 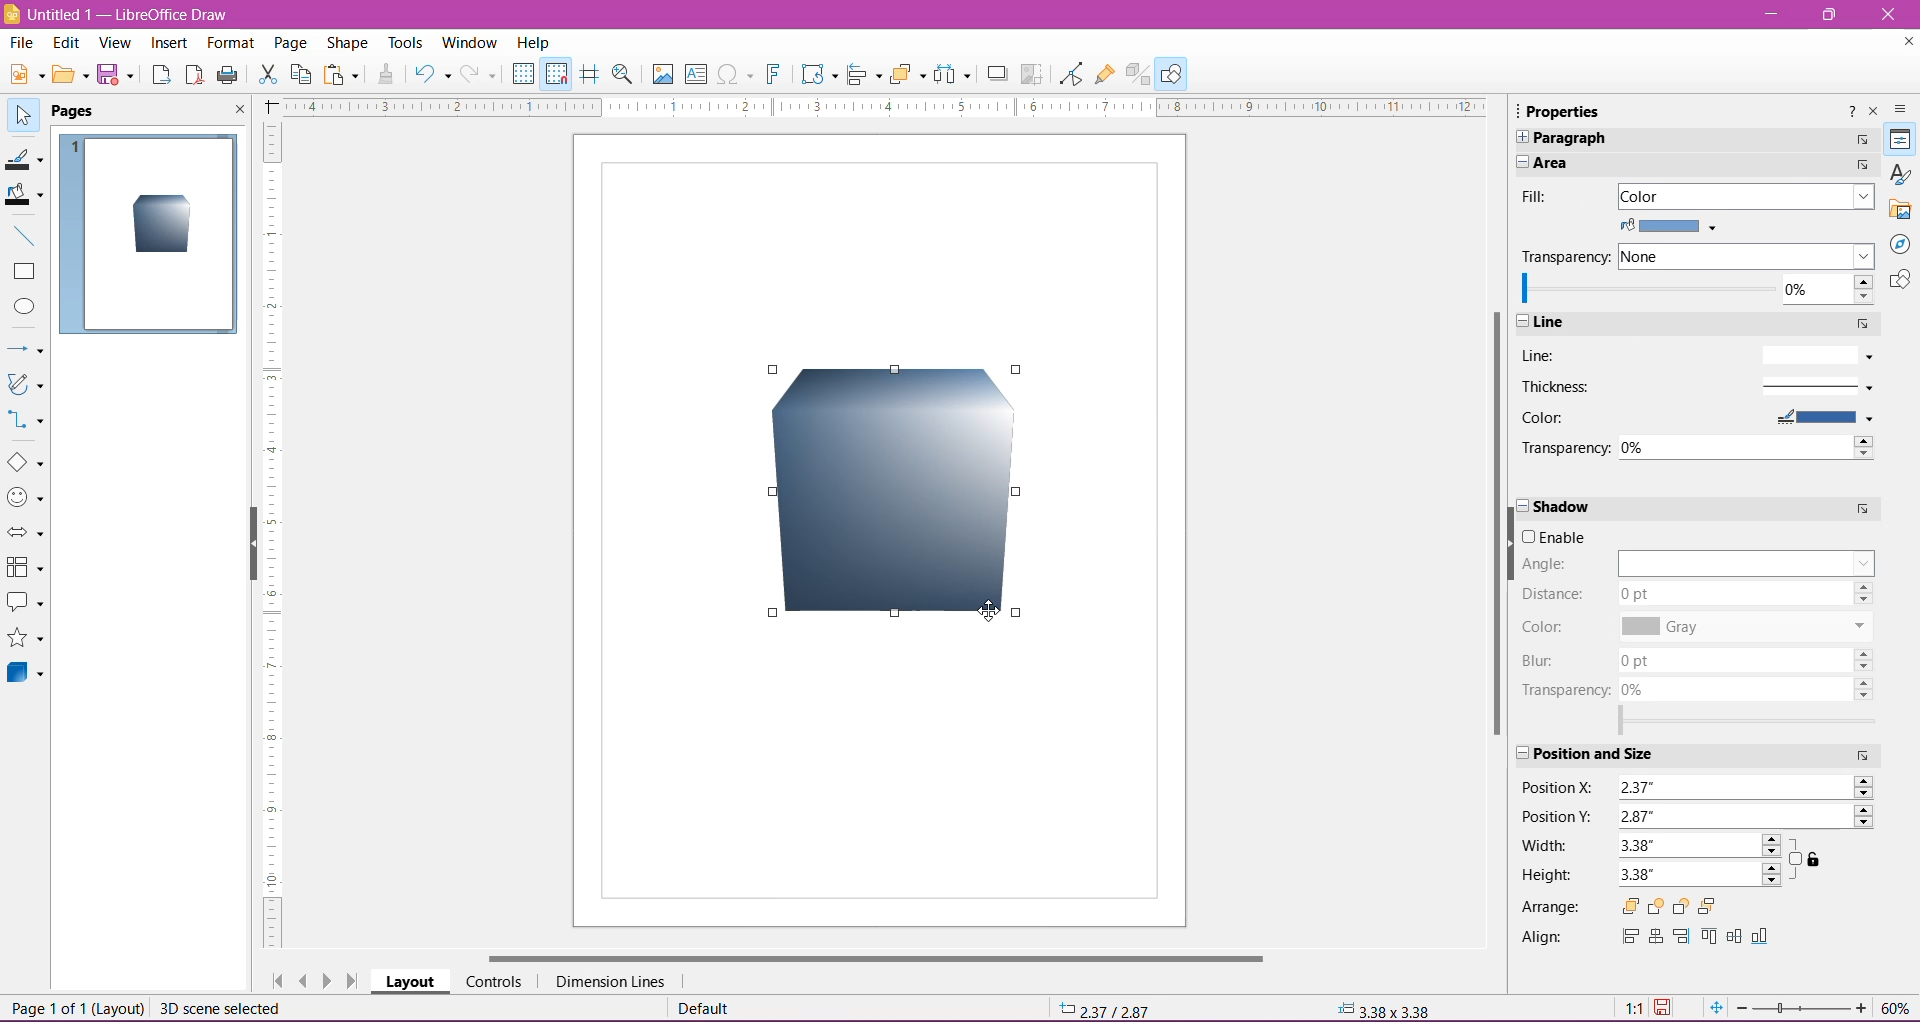 I want to click on Select atleast three objects to distribute, so click(x=951, y=74).